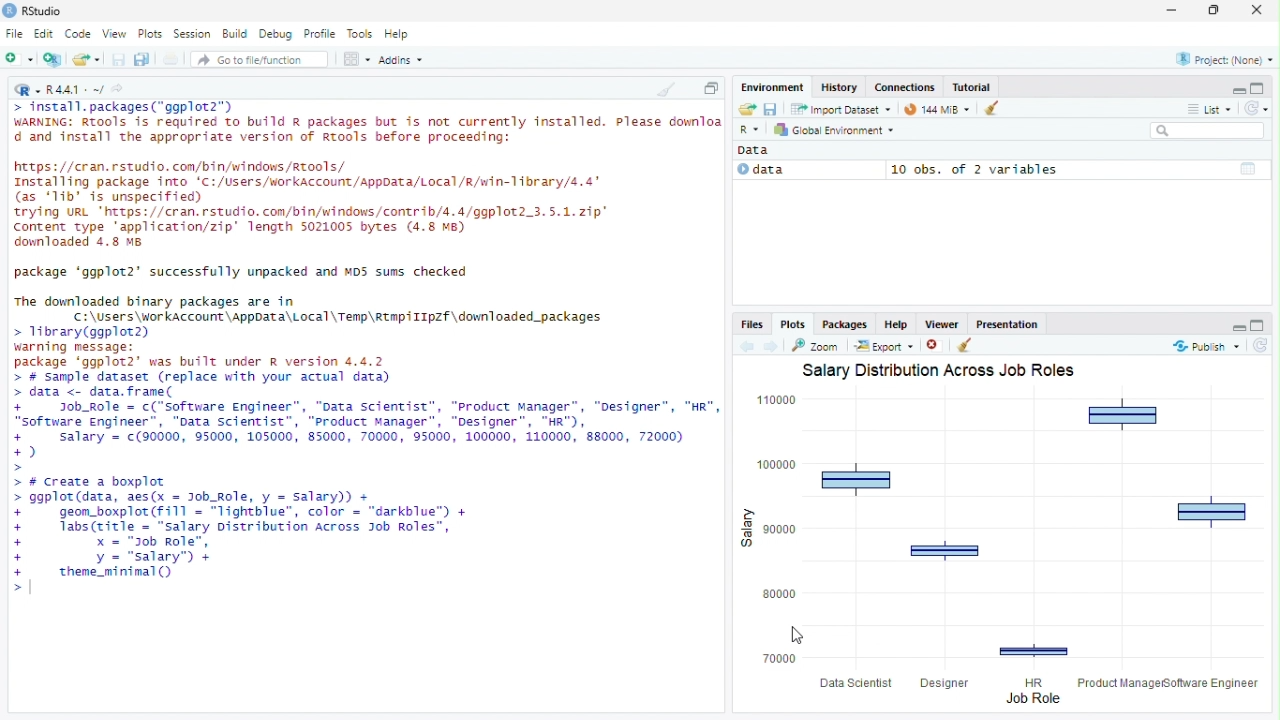 This screenshot has width=1280, height=720. What do you see at coordinates (937, 109) in the screenshot?
I see `current memory usage - 129MiB` at bounding box center [937, 109].